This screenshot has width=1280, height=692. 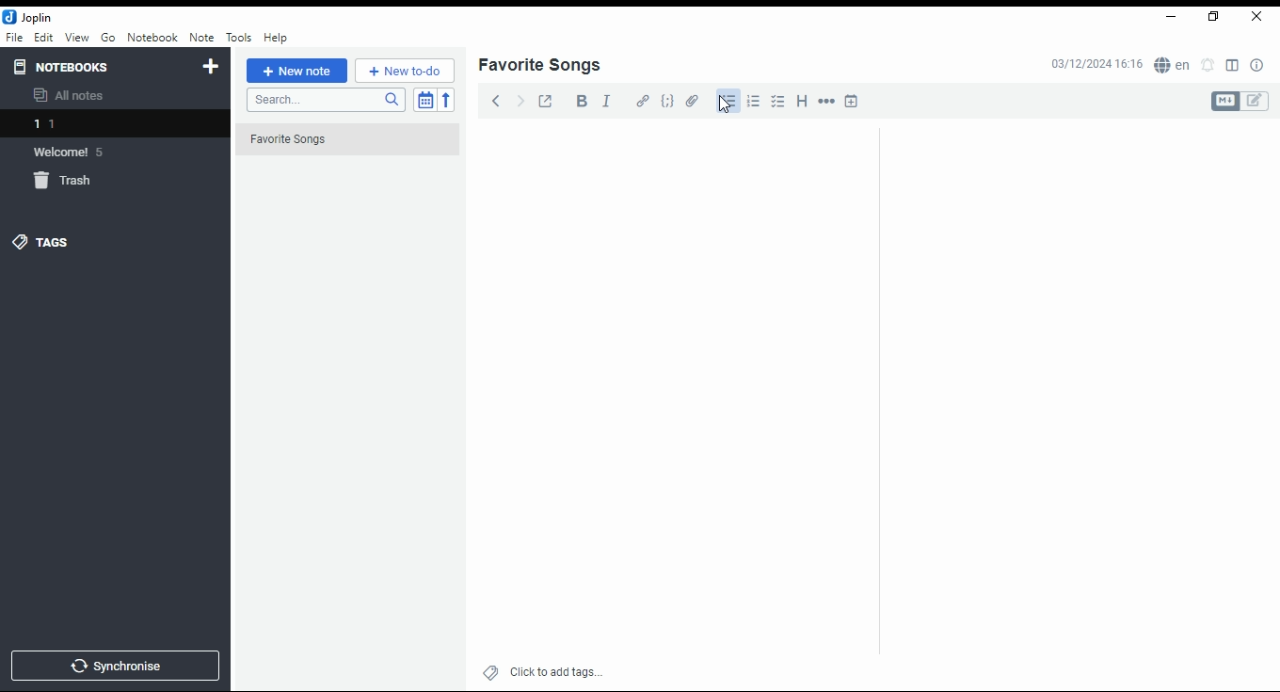 I want to click on search, so click(x=325, y=100).